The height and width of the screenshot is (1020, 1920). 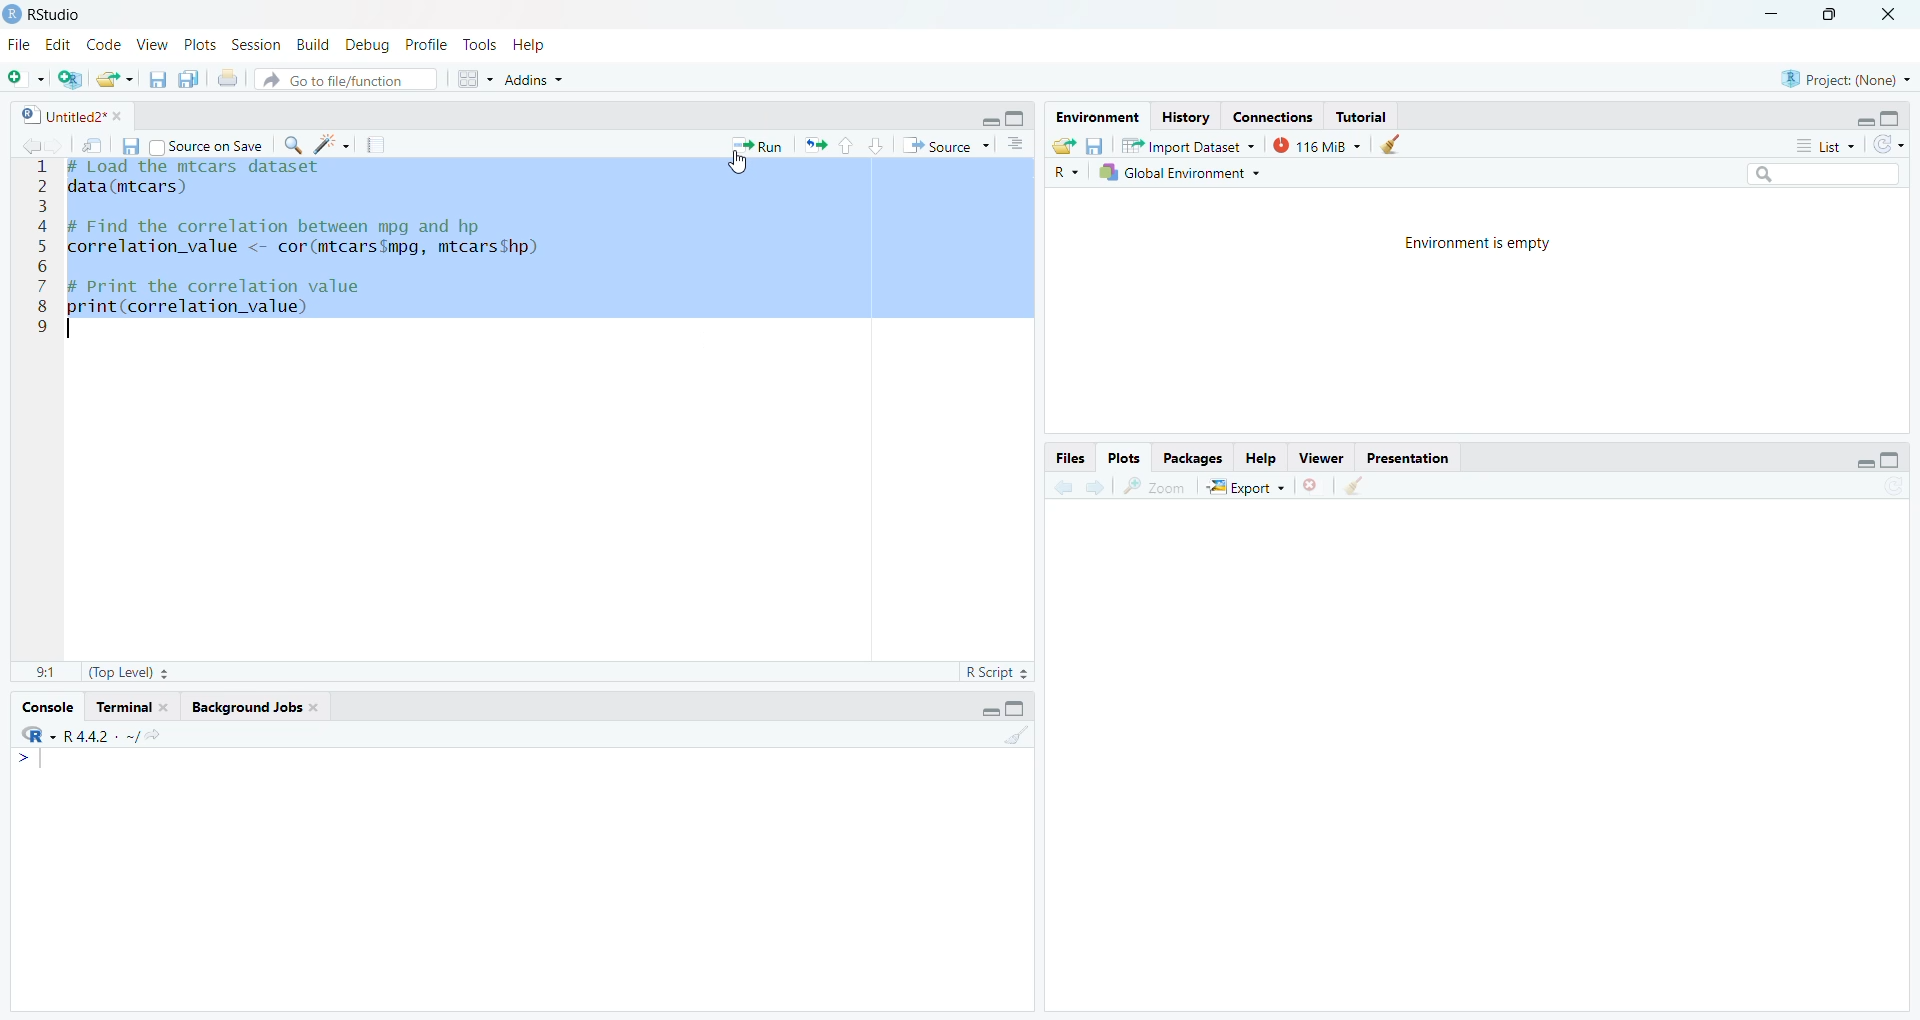 What do you see at coordinates (1272, 117) in the screenshot?
I see `Connections` at bounding box center [1272, 117].